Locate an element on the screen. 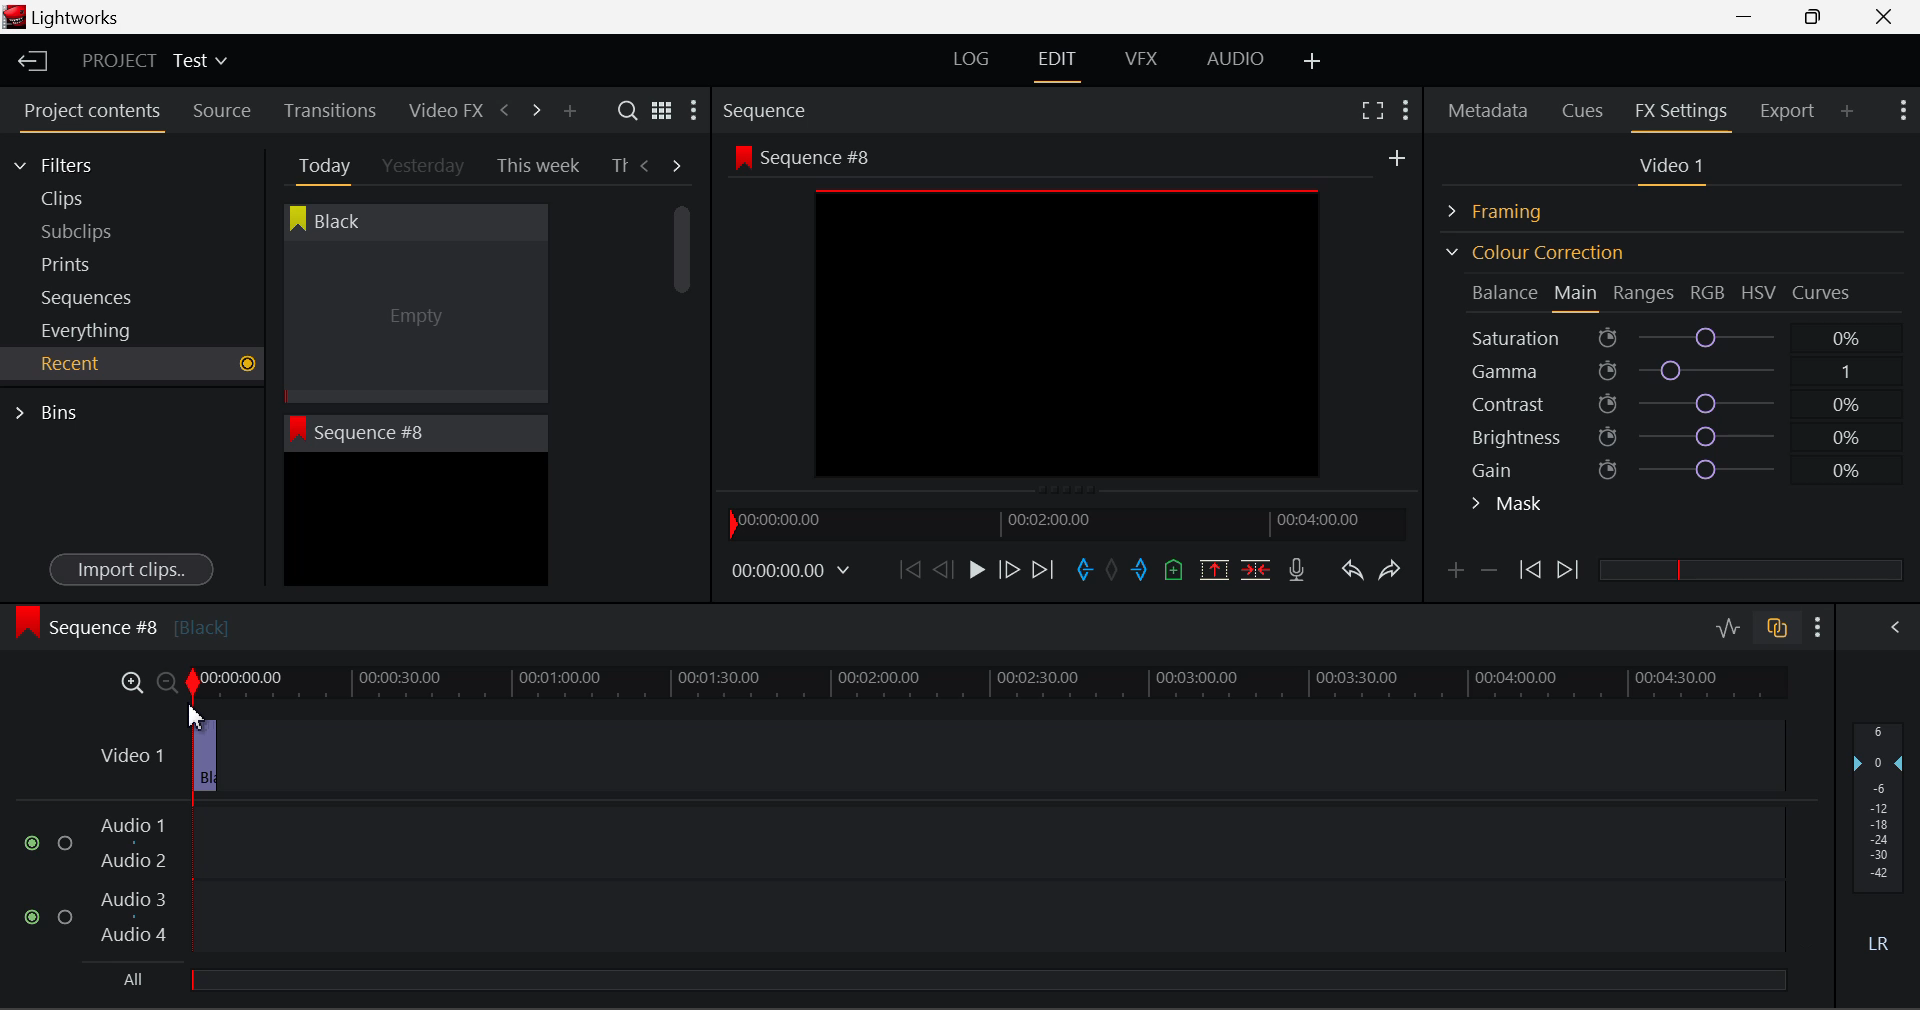 The height and width of the screenshot is (1010, 1920). Framing Section is located at coordinates (1511, 208).